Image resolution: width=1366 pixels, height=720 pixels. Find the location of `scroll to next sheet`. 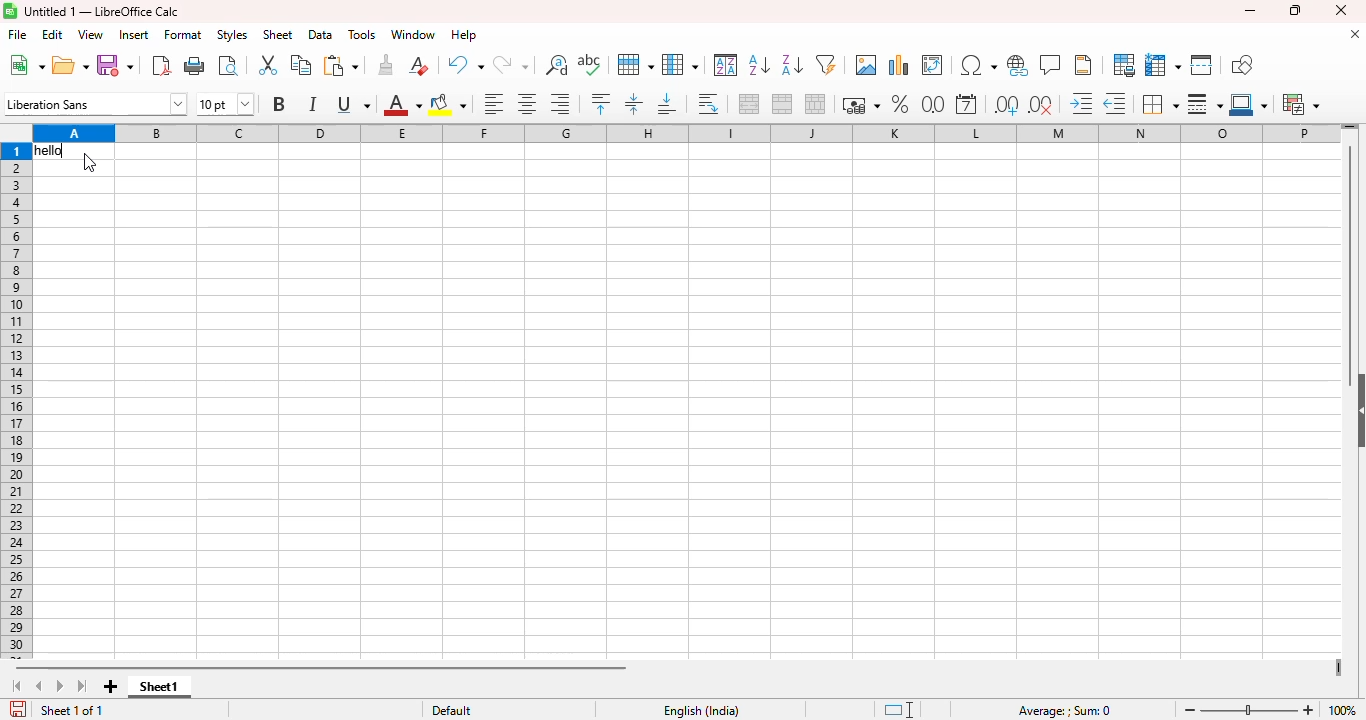

scroll to next sheet is located at coordinates (60, 685).